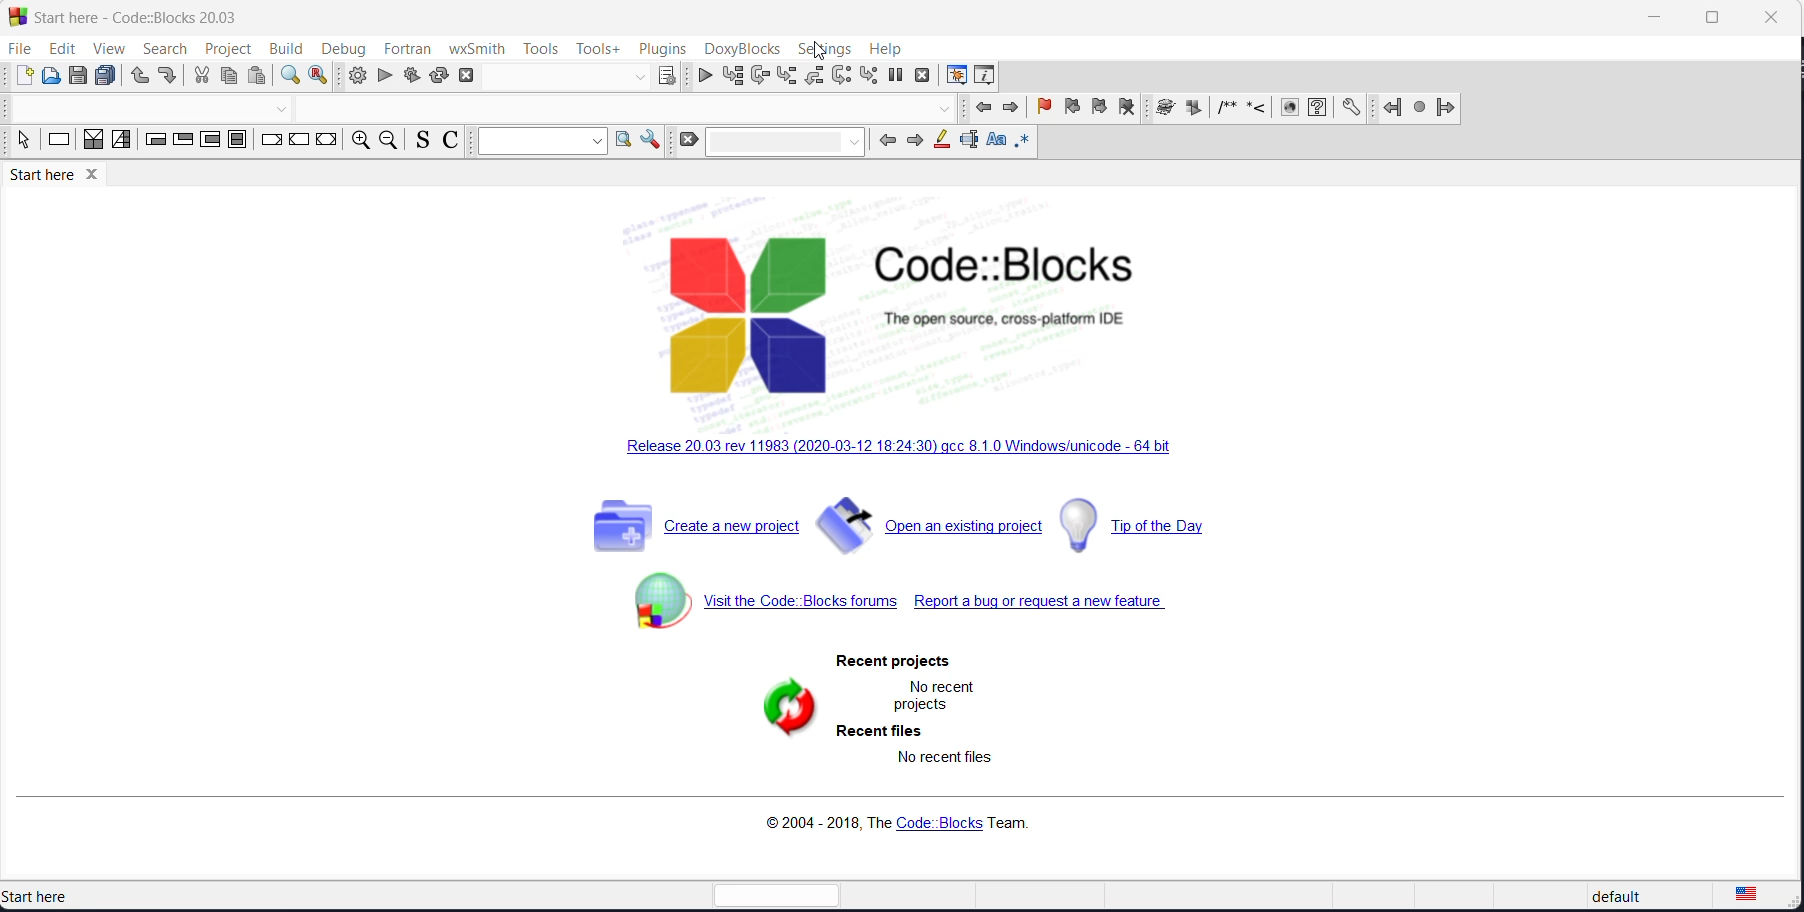 Image resolution: width=1804 pixels, height=912 pixels. What do you see at coordinates (705, 75) in the screenshot?
I see `continue debugging` at bounding box center [705, 75].